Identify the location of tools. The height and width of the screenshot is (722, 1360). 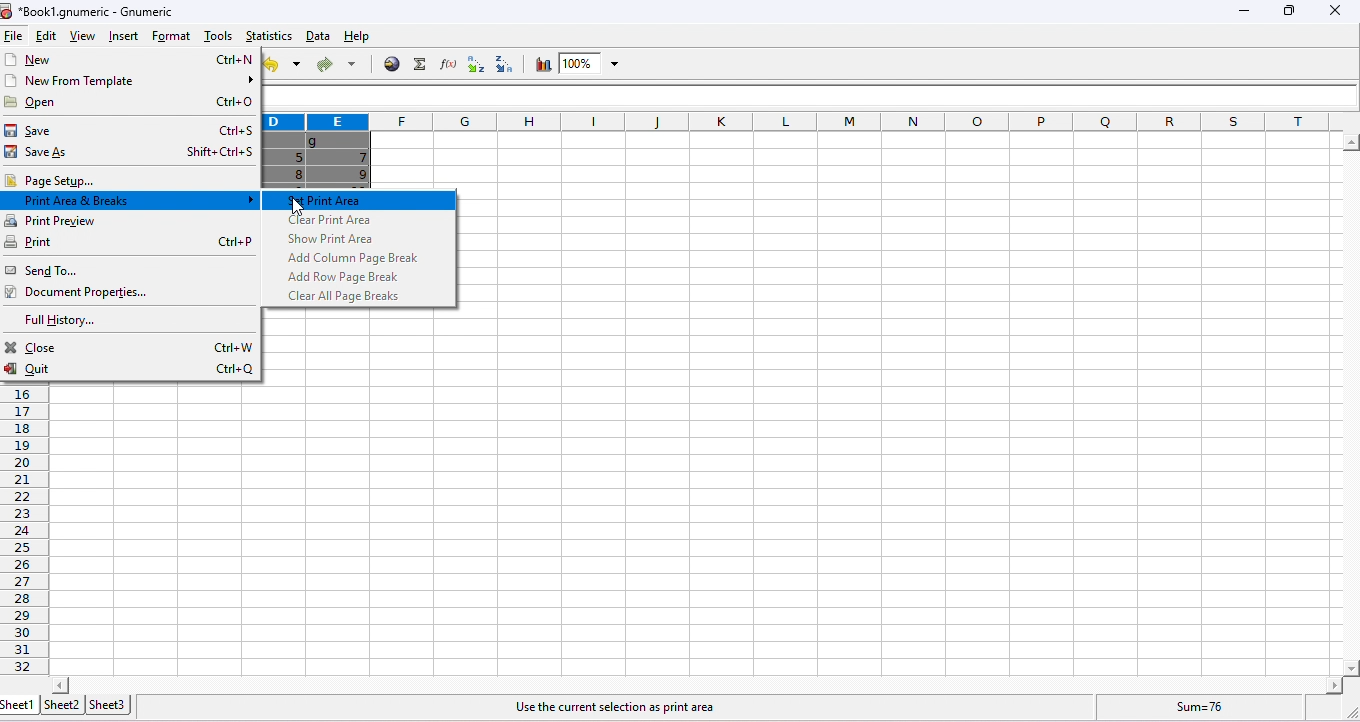
(216, 36).